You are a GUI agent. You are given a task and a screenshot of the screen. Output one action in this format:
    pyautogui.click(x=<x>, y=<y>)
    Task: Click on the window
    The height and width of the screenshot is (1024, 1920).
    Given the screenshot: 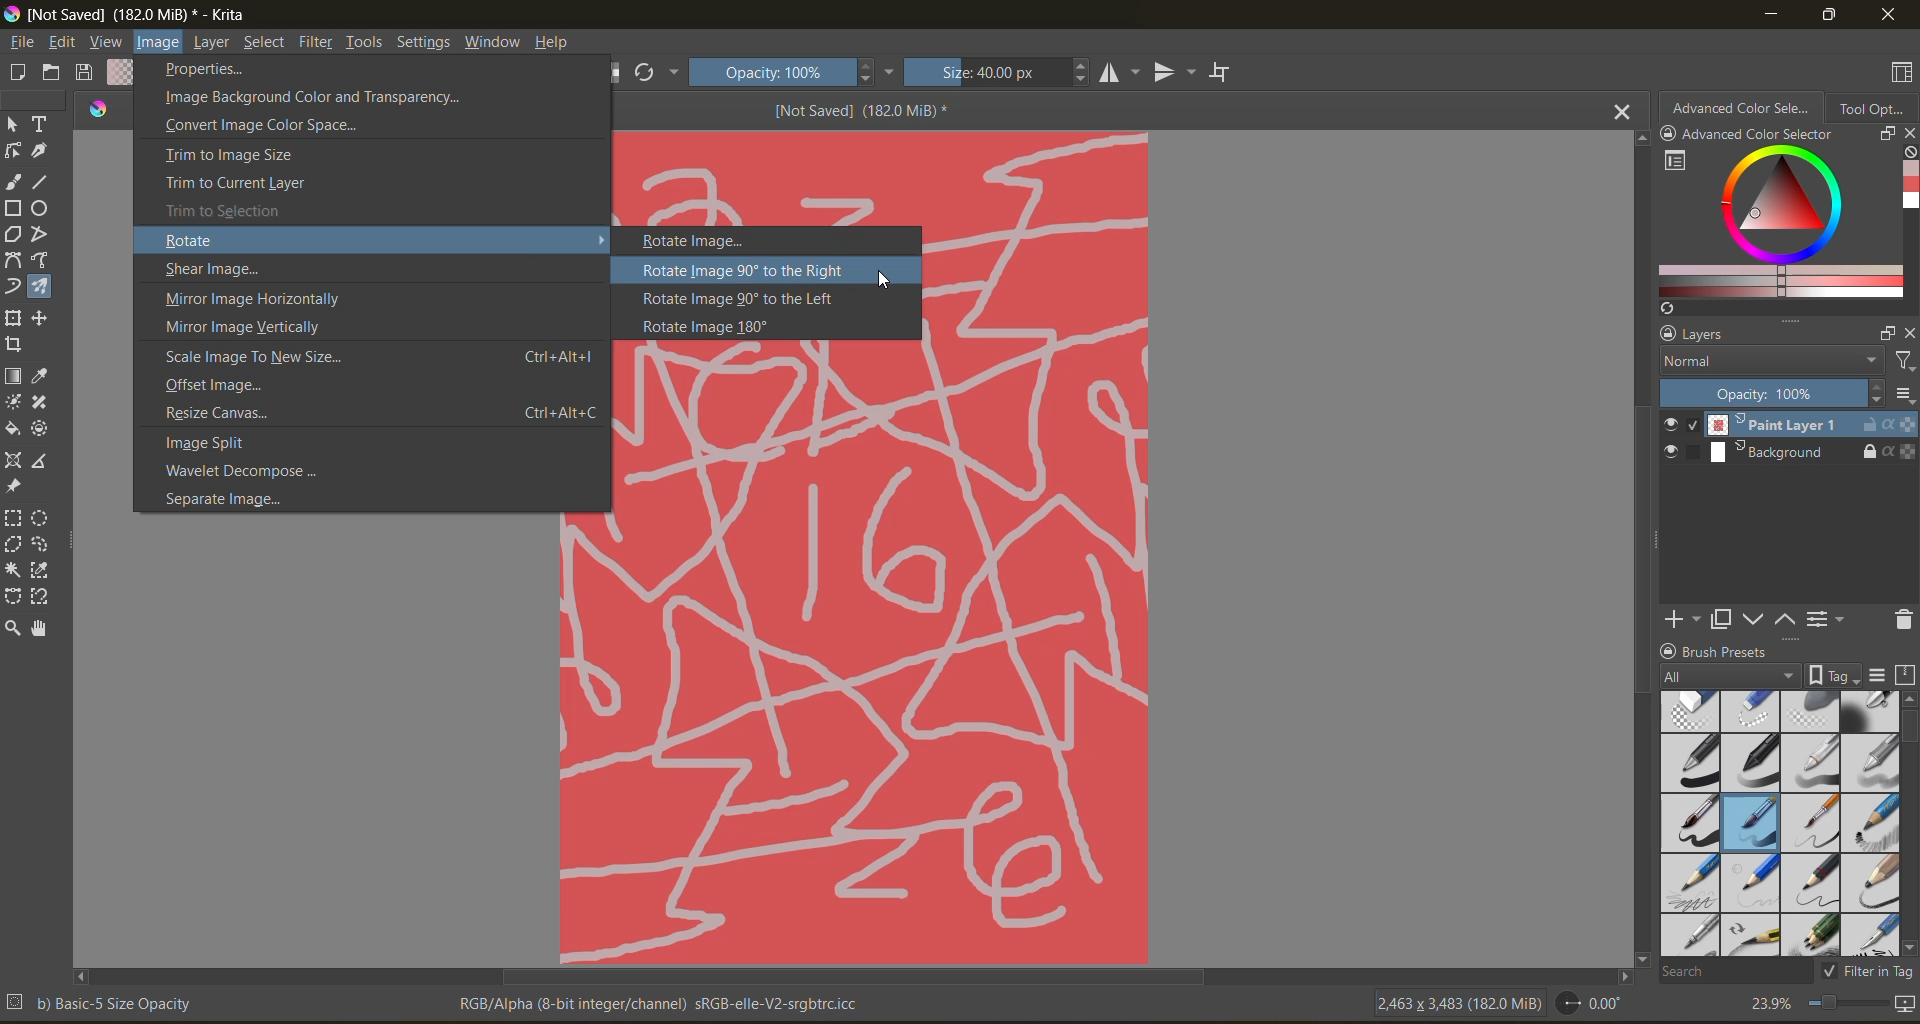 What is the action you would take?
    pyautogui.click(x=497, y=45)
    